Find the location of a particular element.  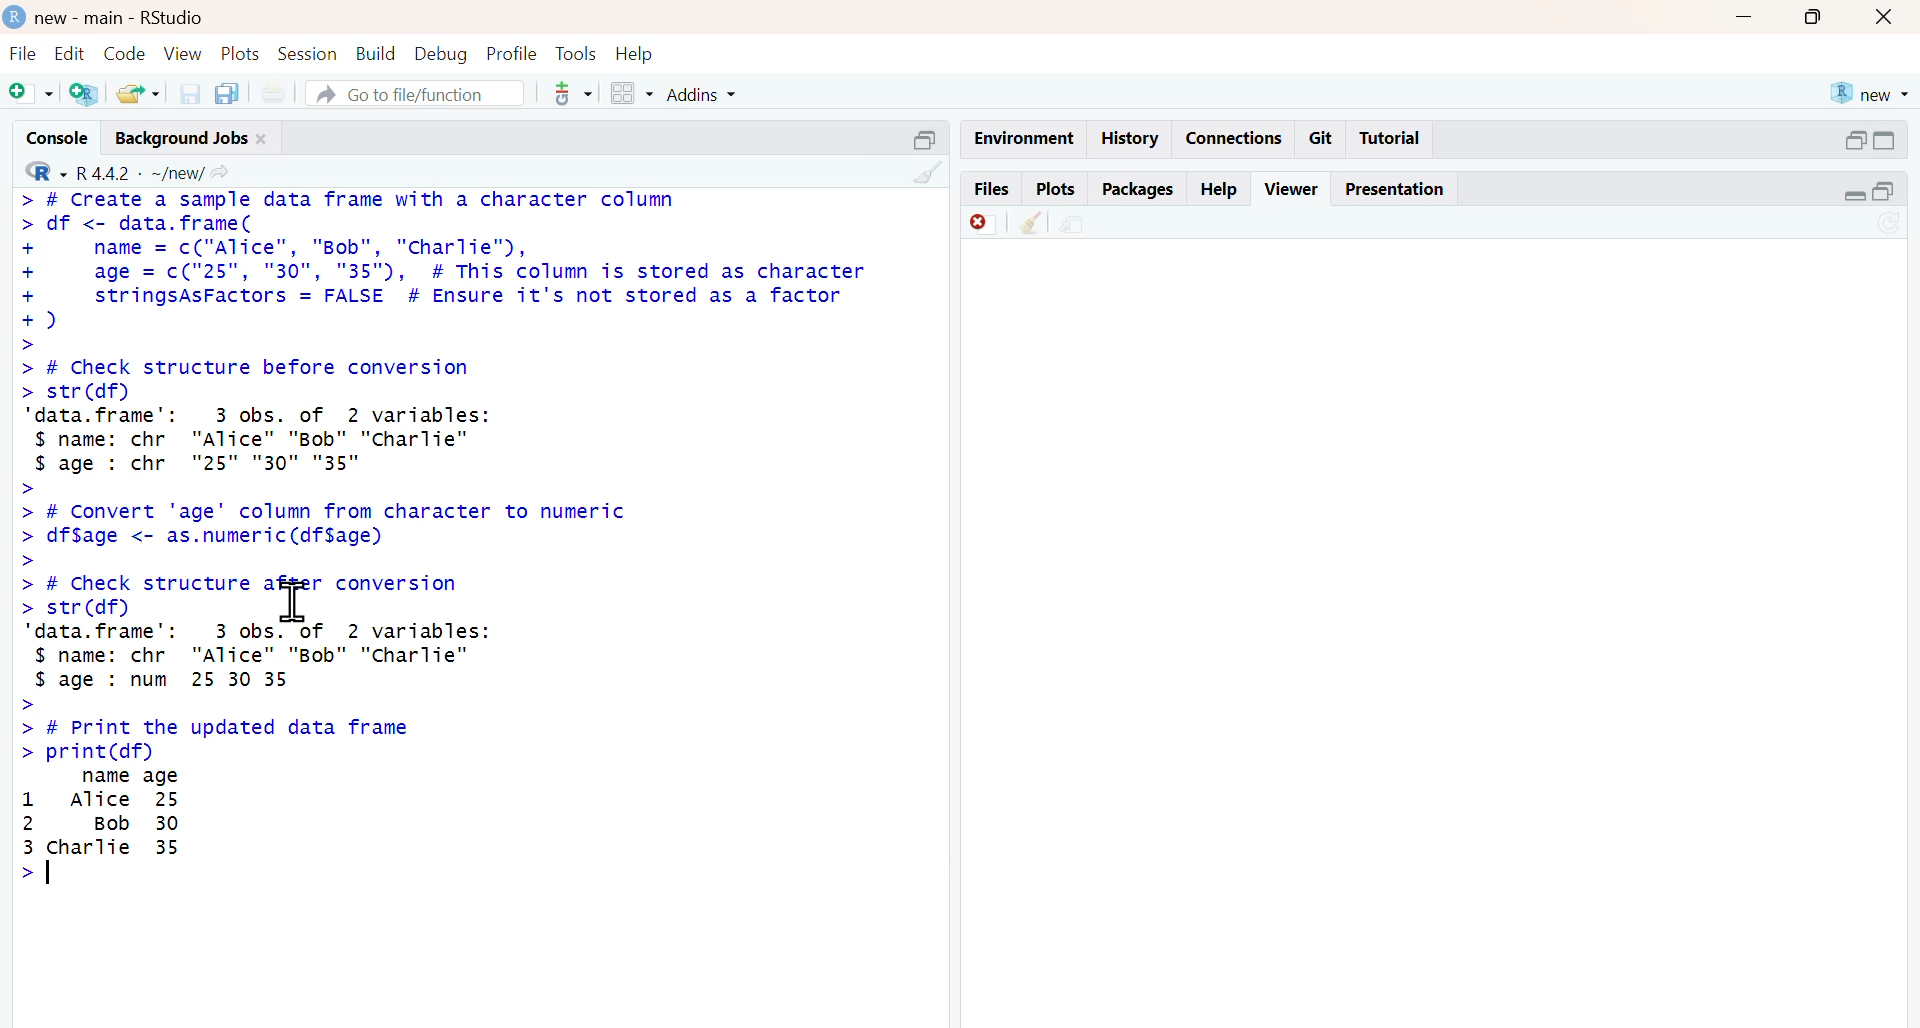

grid is located at coordinates (634, 93).